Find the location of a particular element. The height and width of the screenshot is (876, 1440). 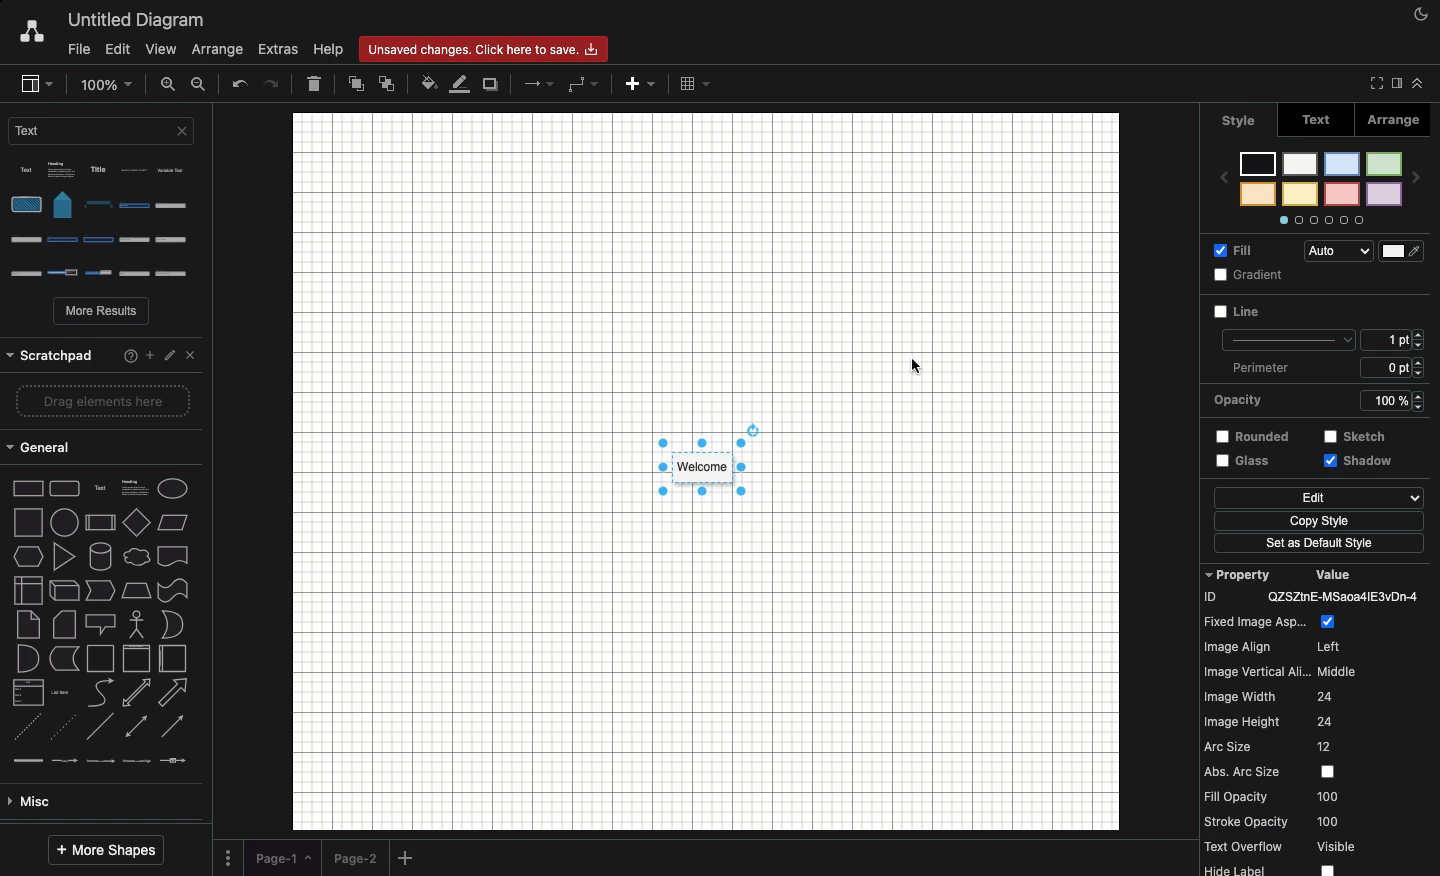

Table is located at coordinates (694, 83).